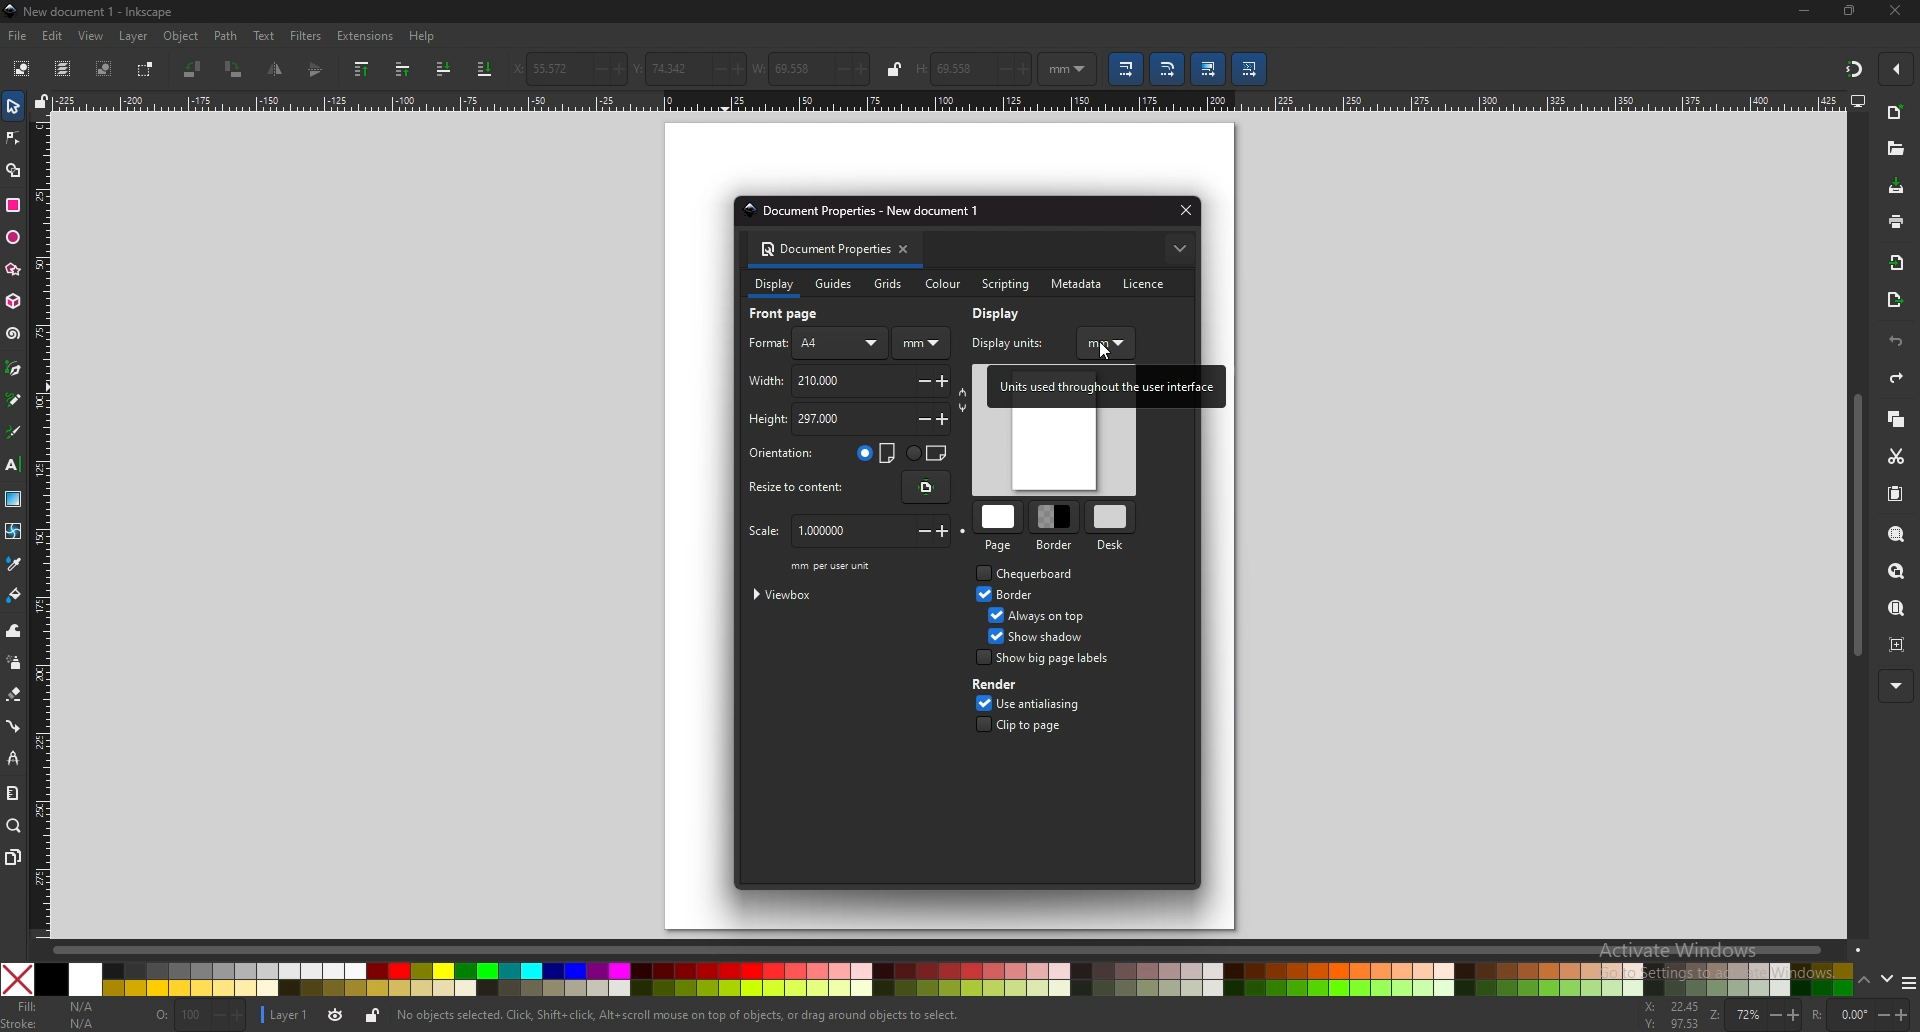  What do you see at coordinates (1792, 1015) in the screenshot?
I see `+` at bounding box center [1792, 1015].